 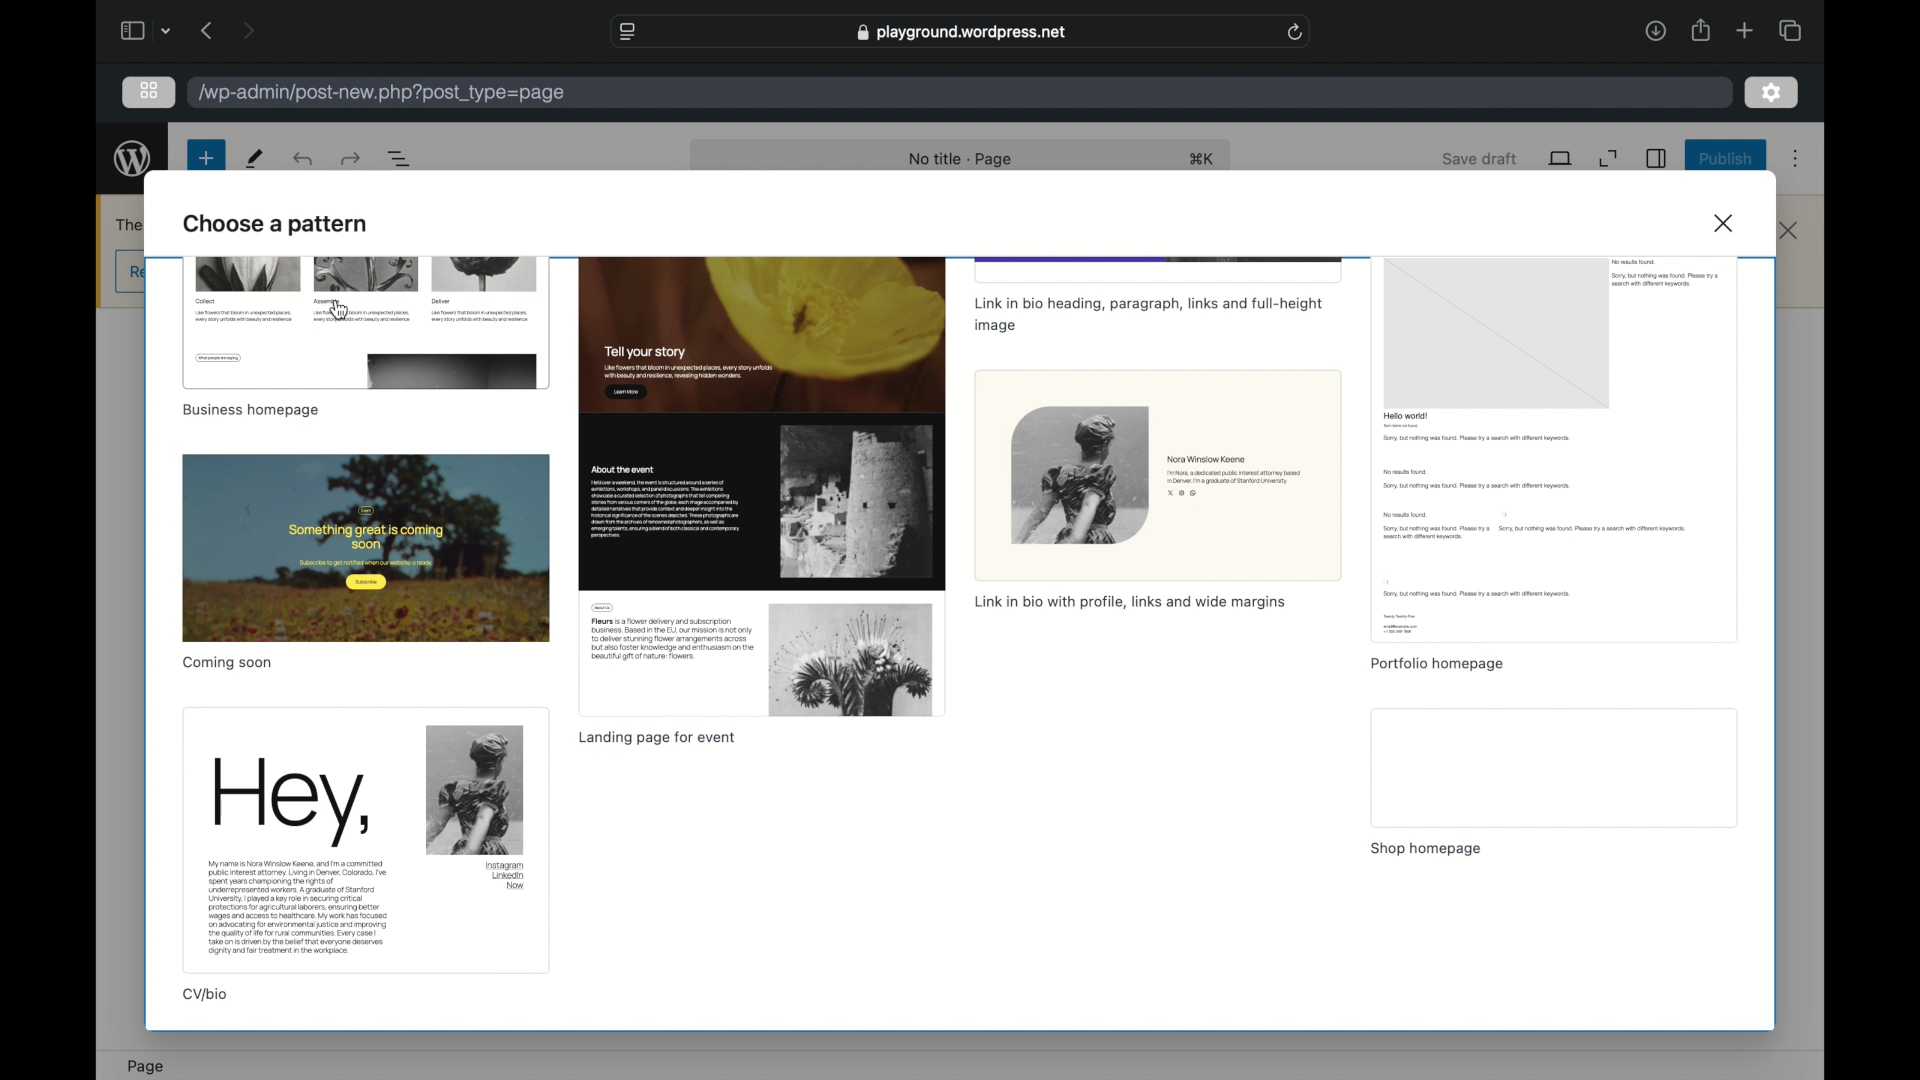 What do you see at coordinates (229, 663) in the screenshot?
I see `coming soon` at bounding box center [229, 663].